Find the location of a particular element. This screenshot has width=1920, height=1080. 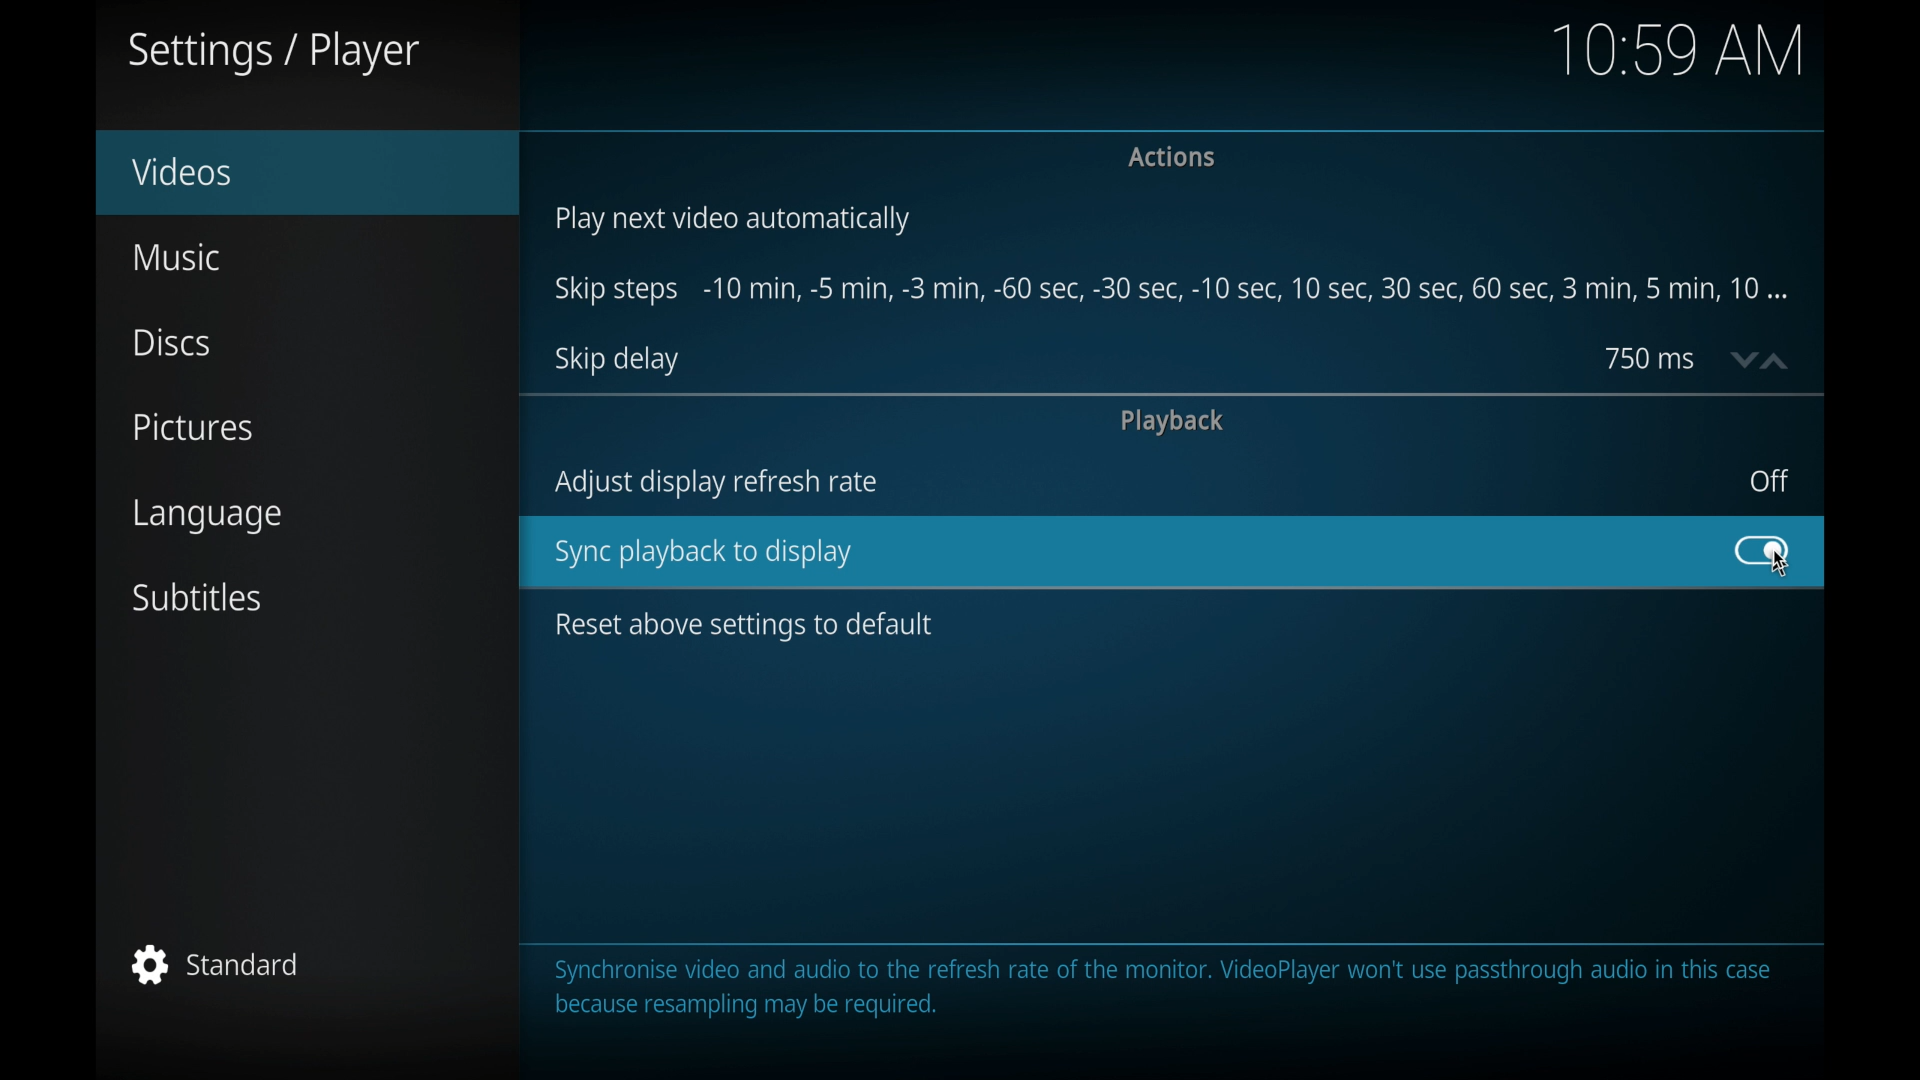

music is located at coordinates (179, 258).